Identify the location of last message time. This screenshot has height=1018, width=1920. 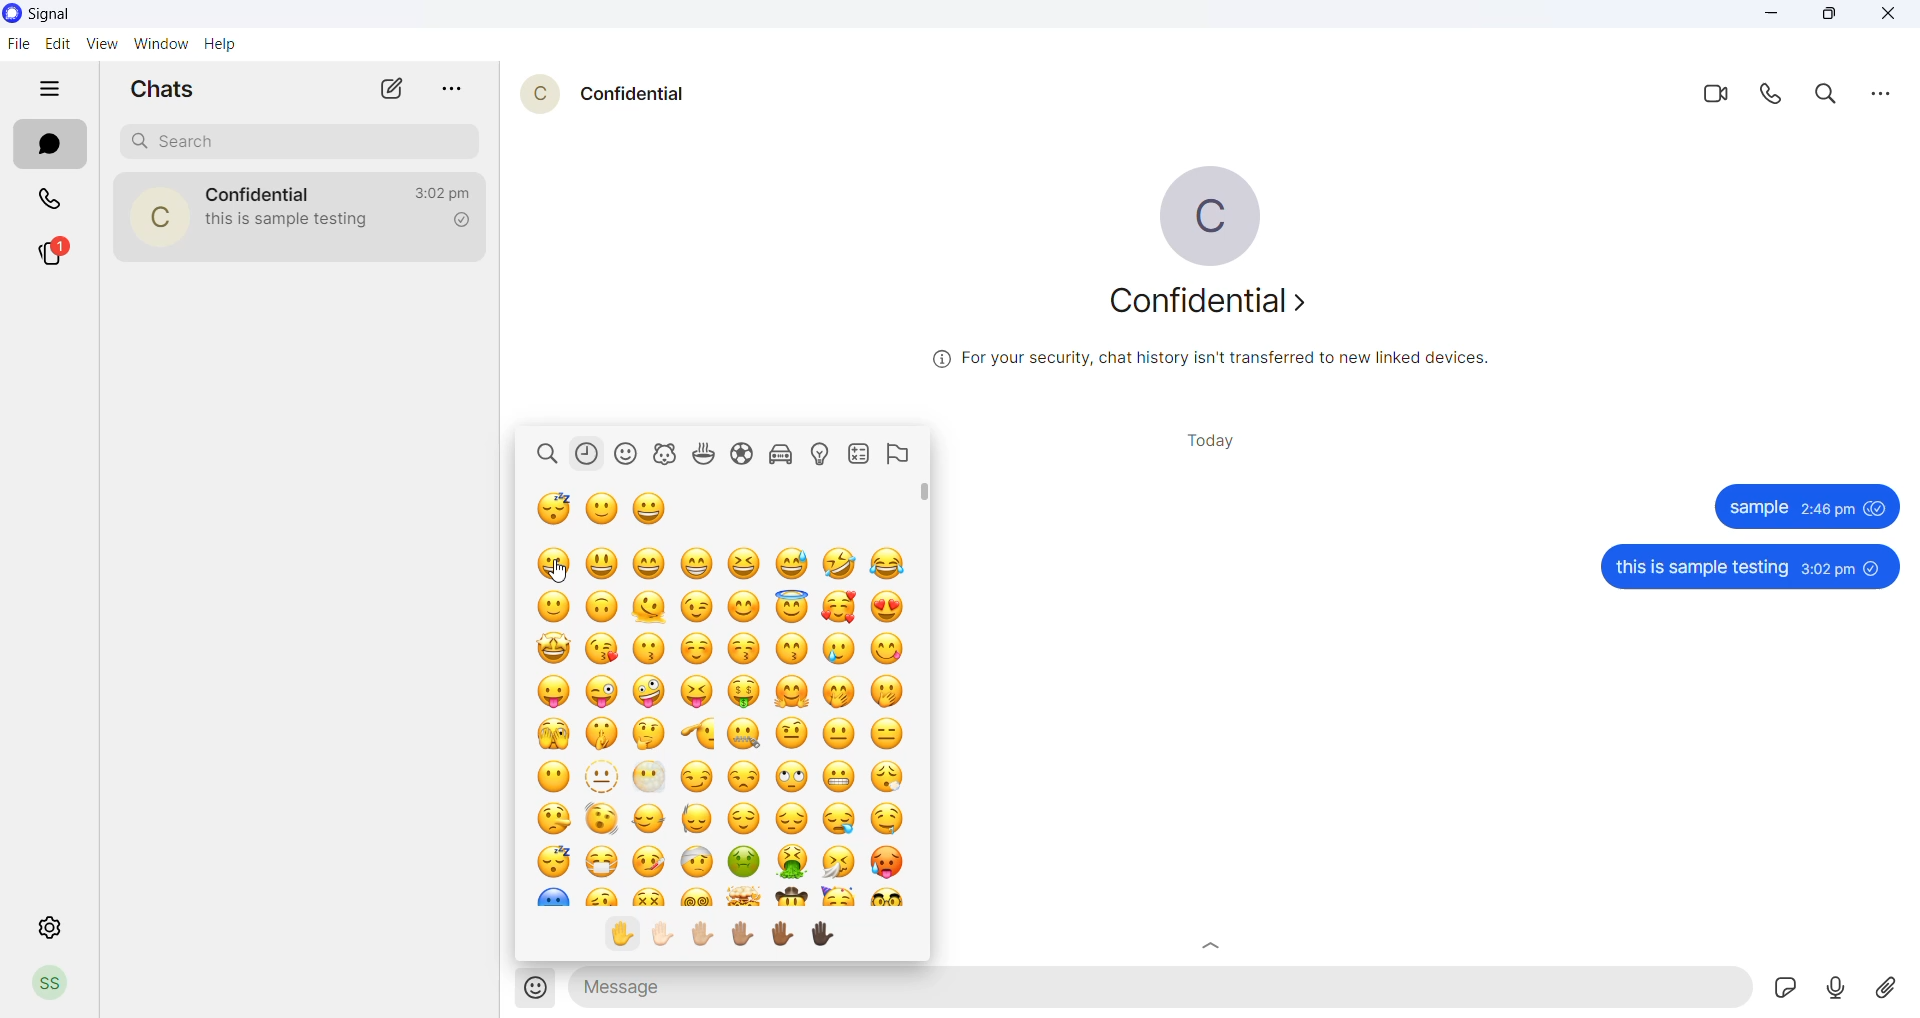
(445, 191).